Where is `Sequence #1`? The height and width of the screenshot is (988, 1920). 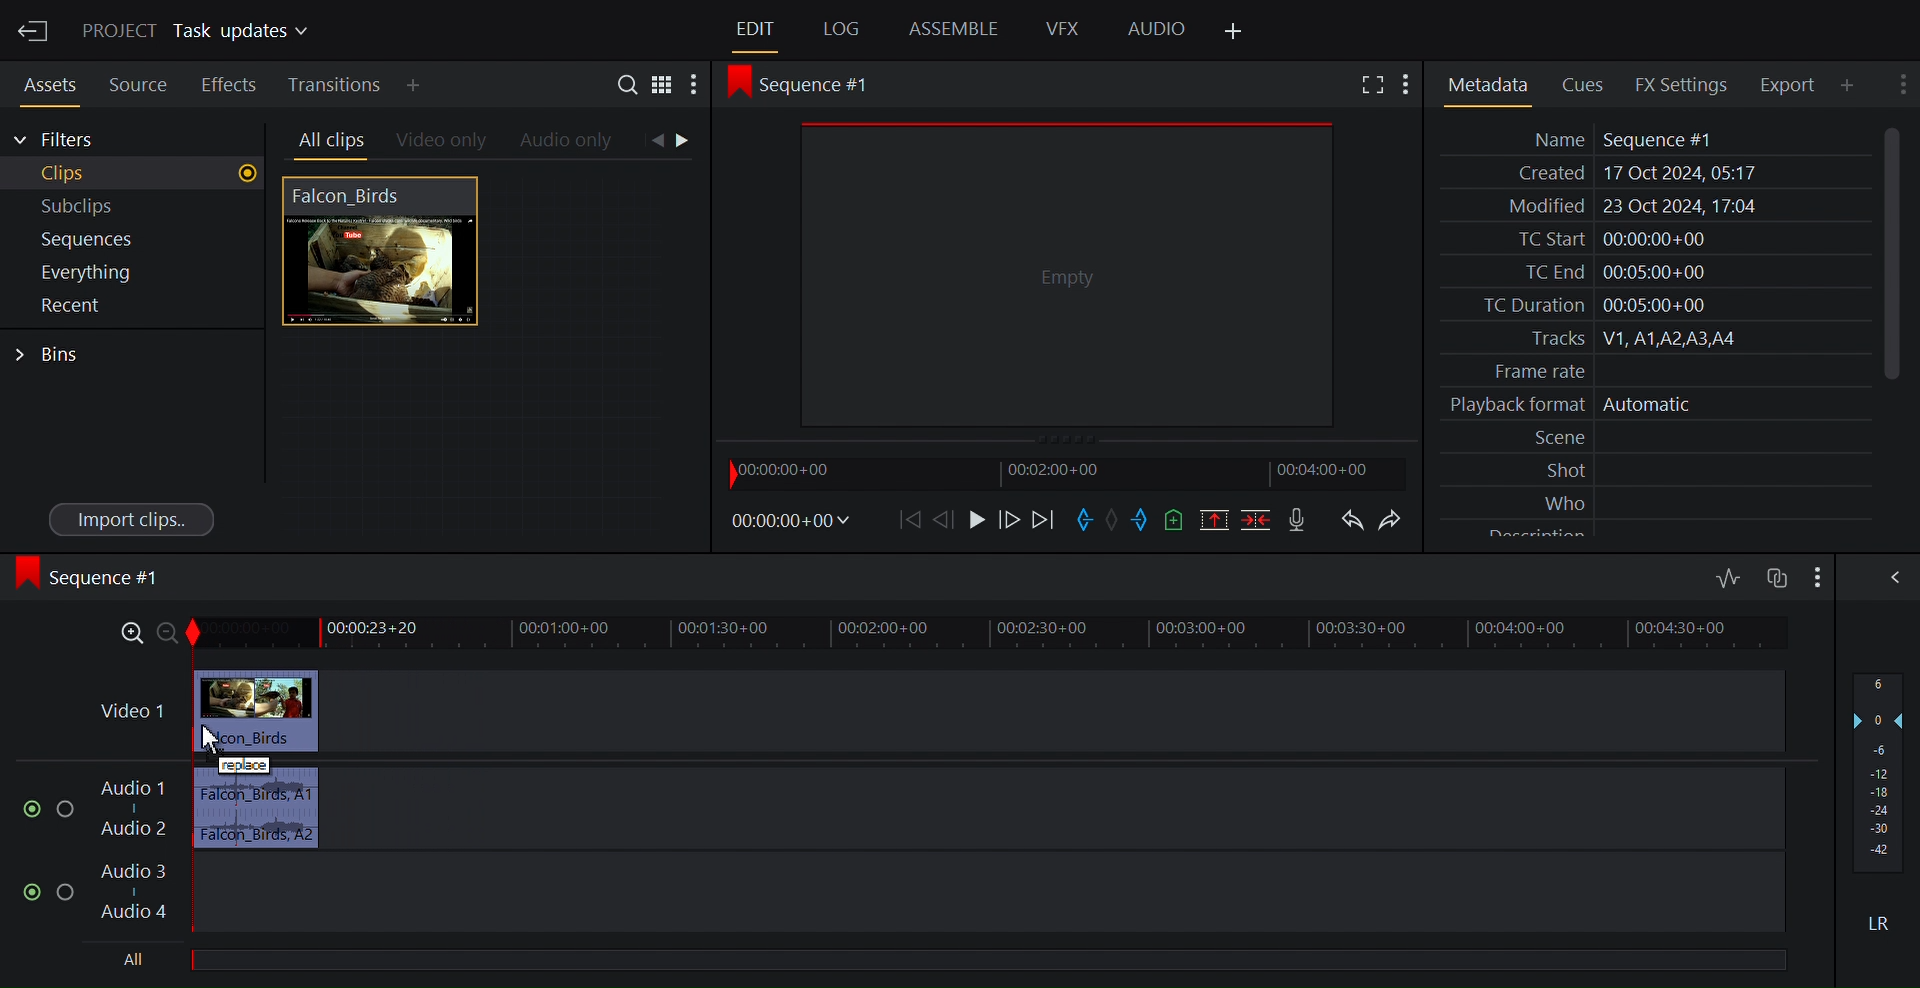
Sequence #1 is located at coordinates (94, 577).